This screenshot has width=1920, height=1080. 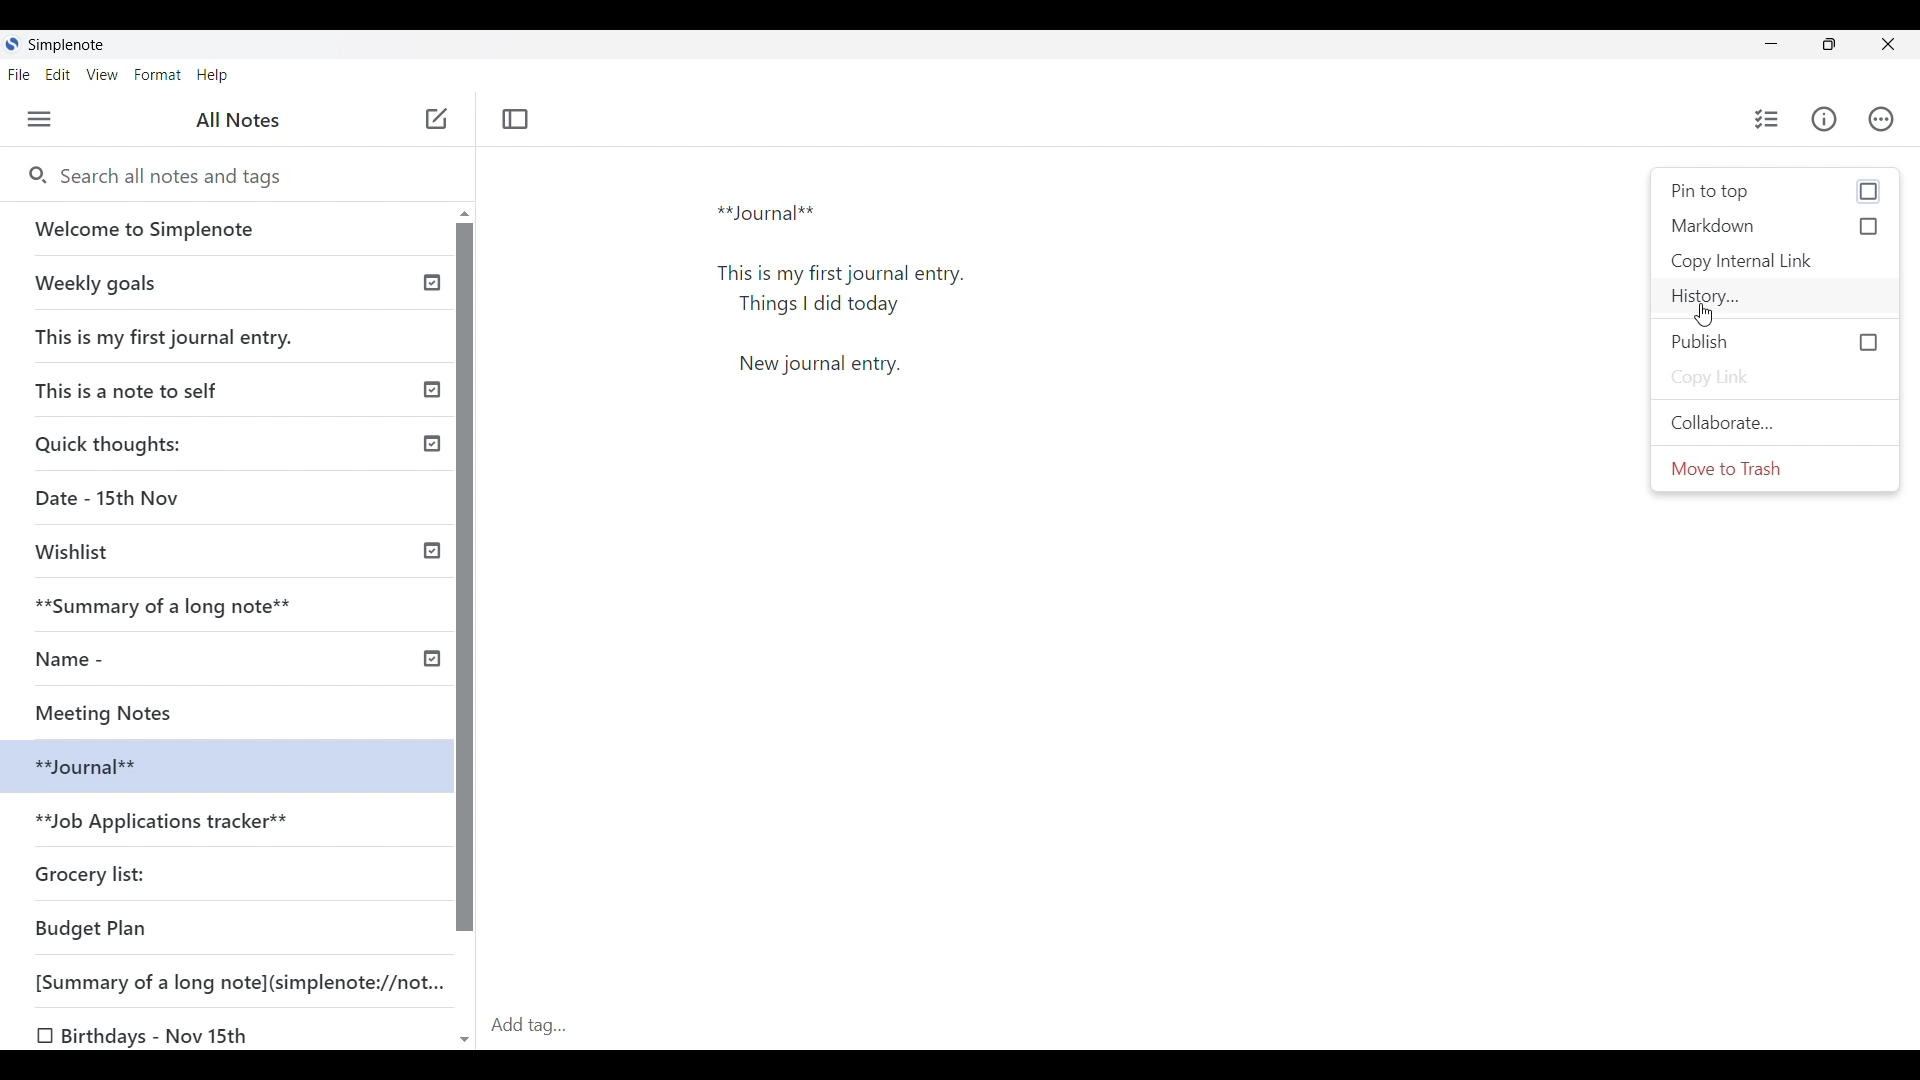 What do you see at coordinates (103, 75) in the screenshot?
I see `View menu` at bounding box center [103, 75].